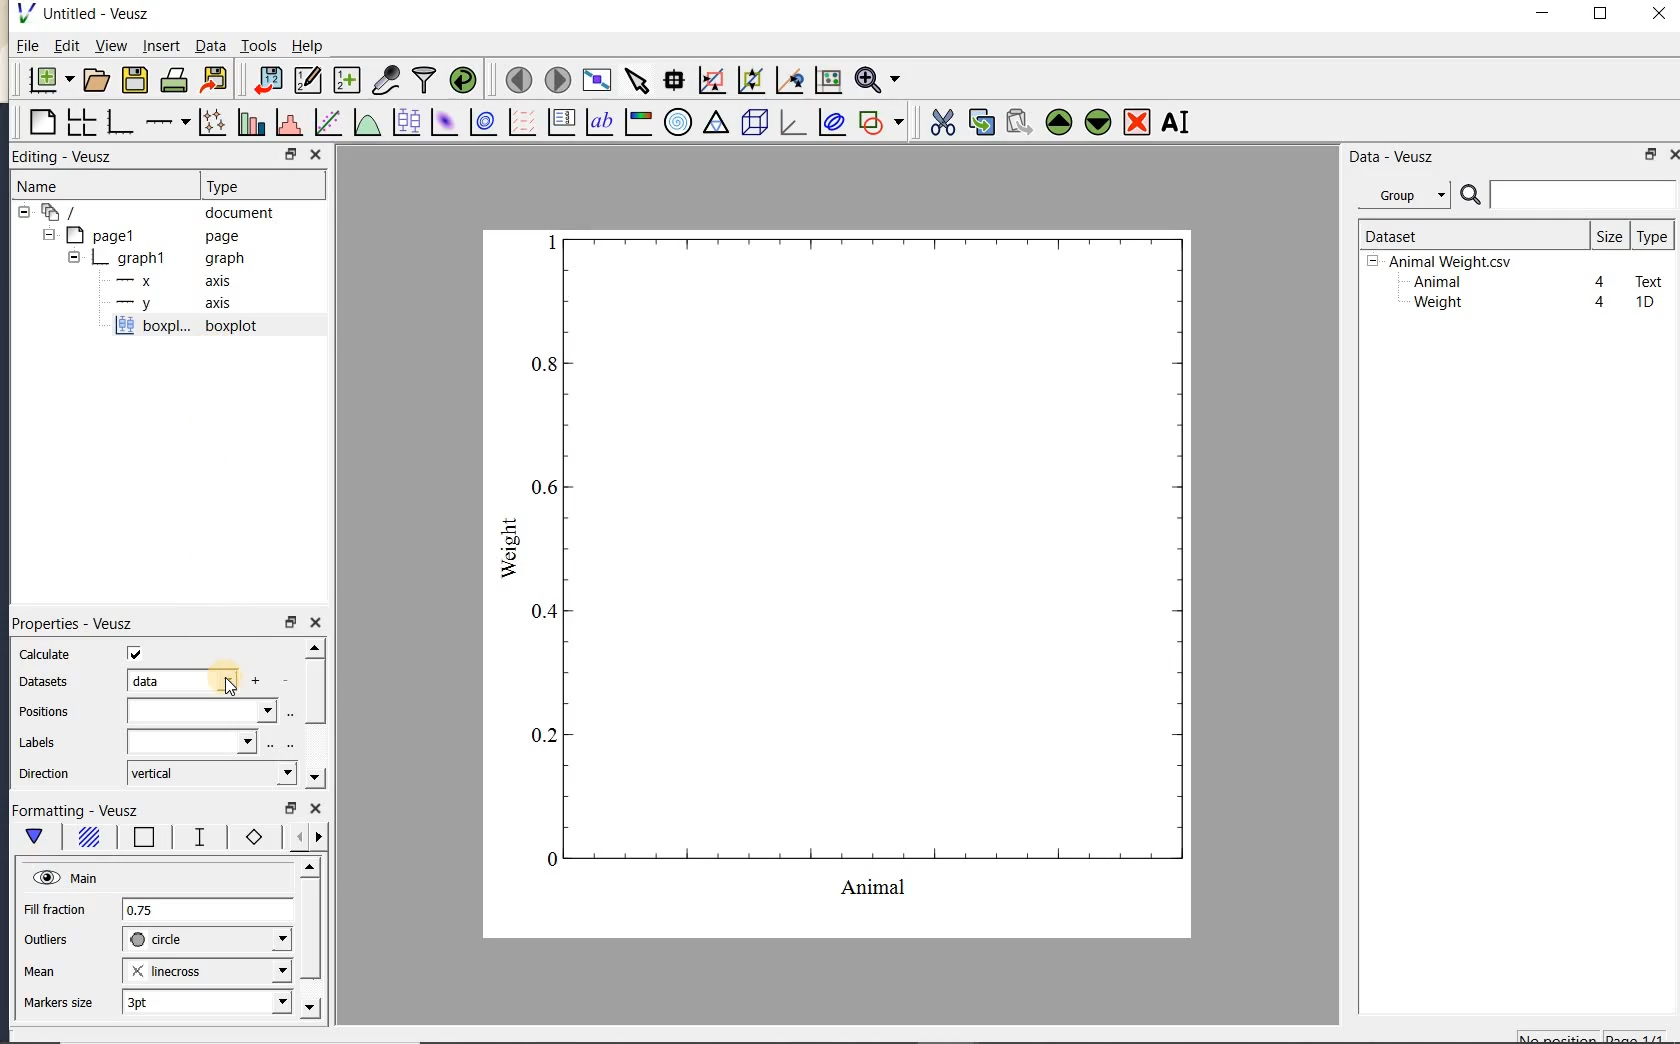 This screenshot has width=1680, height=1044. What do you see at coordinates (830, 121) in the screenshot?
I see `plot covariance ellipses` at bounding box center [830, 121].